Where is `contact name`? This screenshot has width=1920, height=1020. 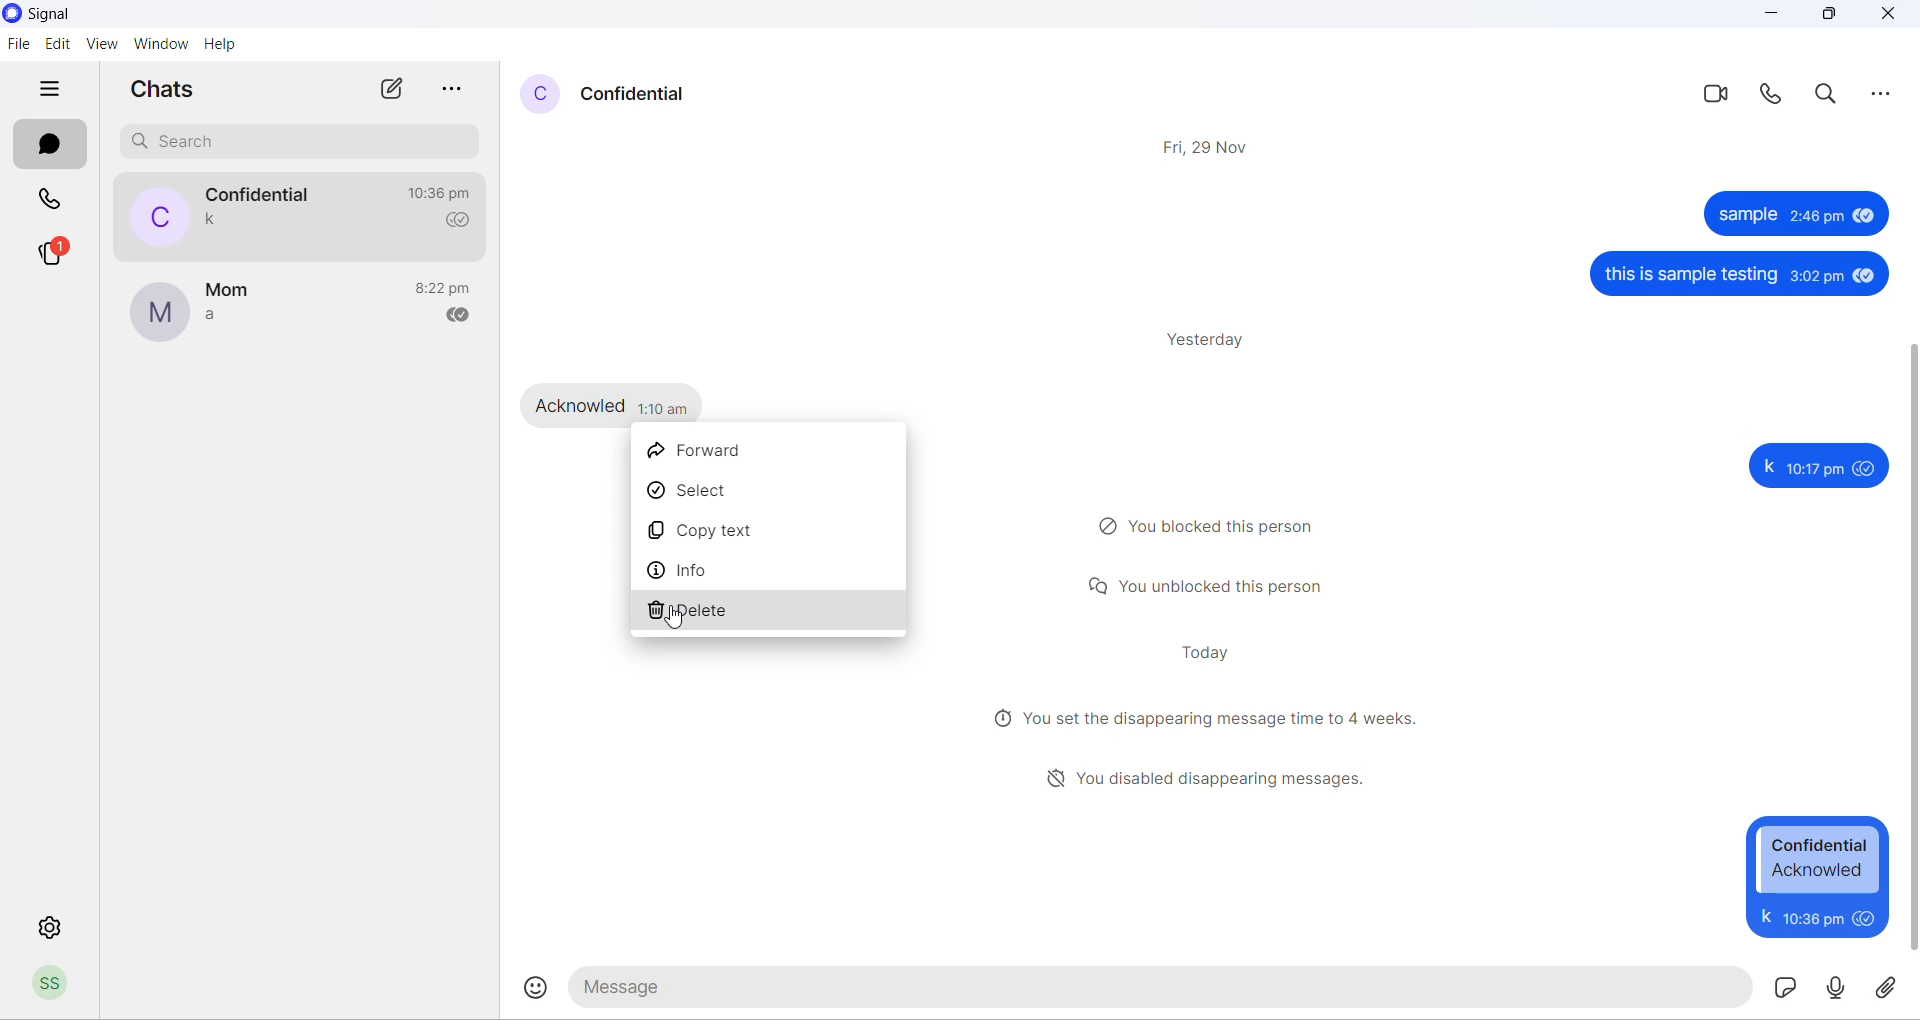
contact name is located at coordinates (229, 292).